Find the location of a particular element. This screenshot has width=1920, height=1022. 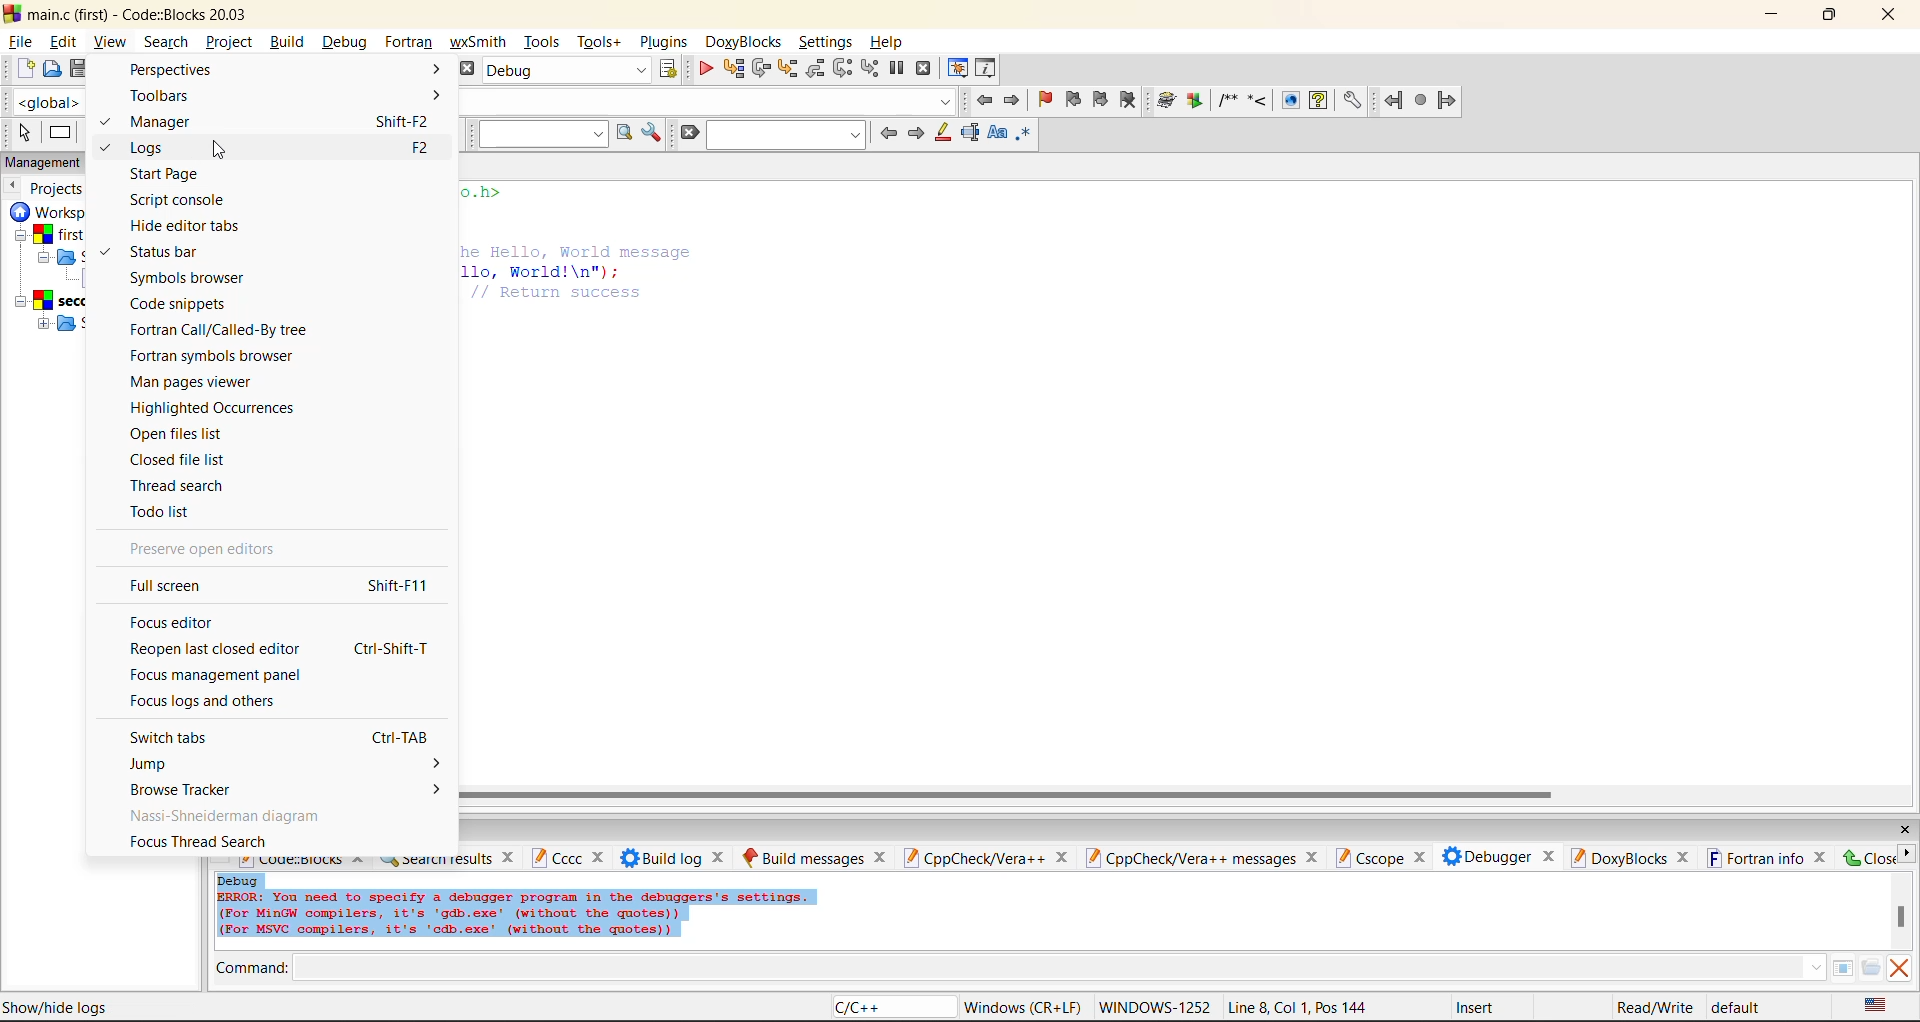

debug/continue is located at coordinates (704, 71).